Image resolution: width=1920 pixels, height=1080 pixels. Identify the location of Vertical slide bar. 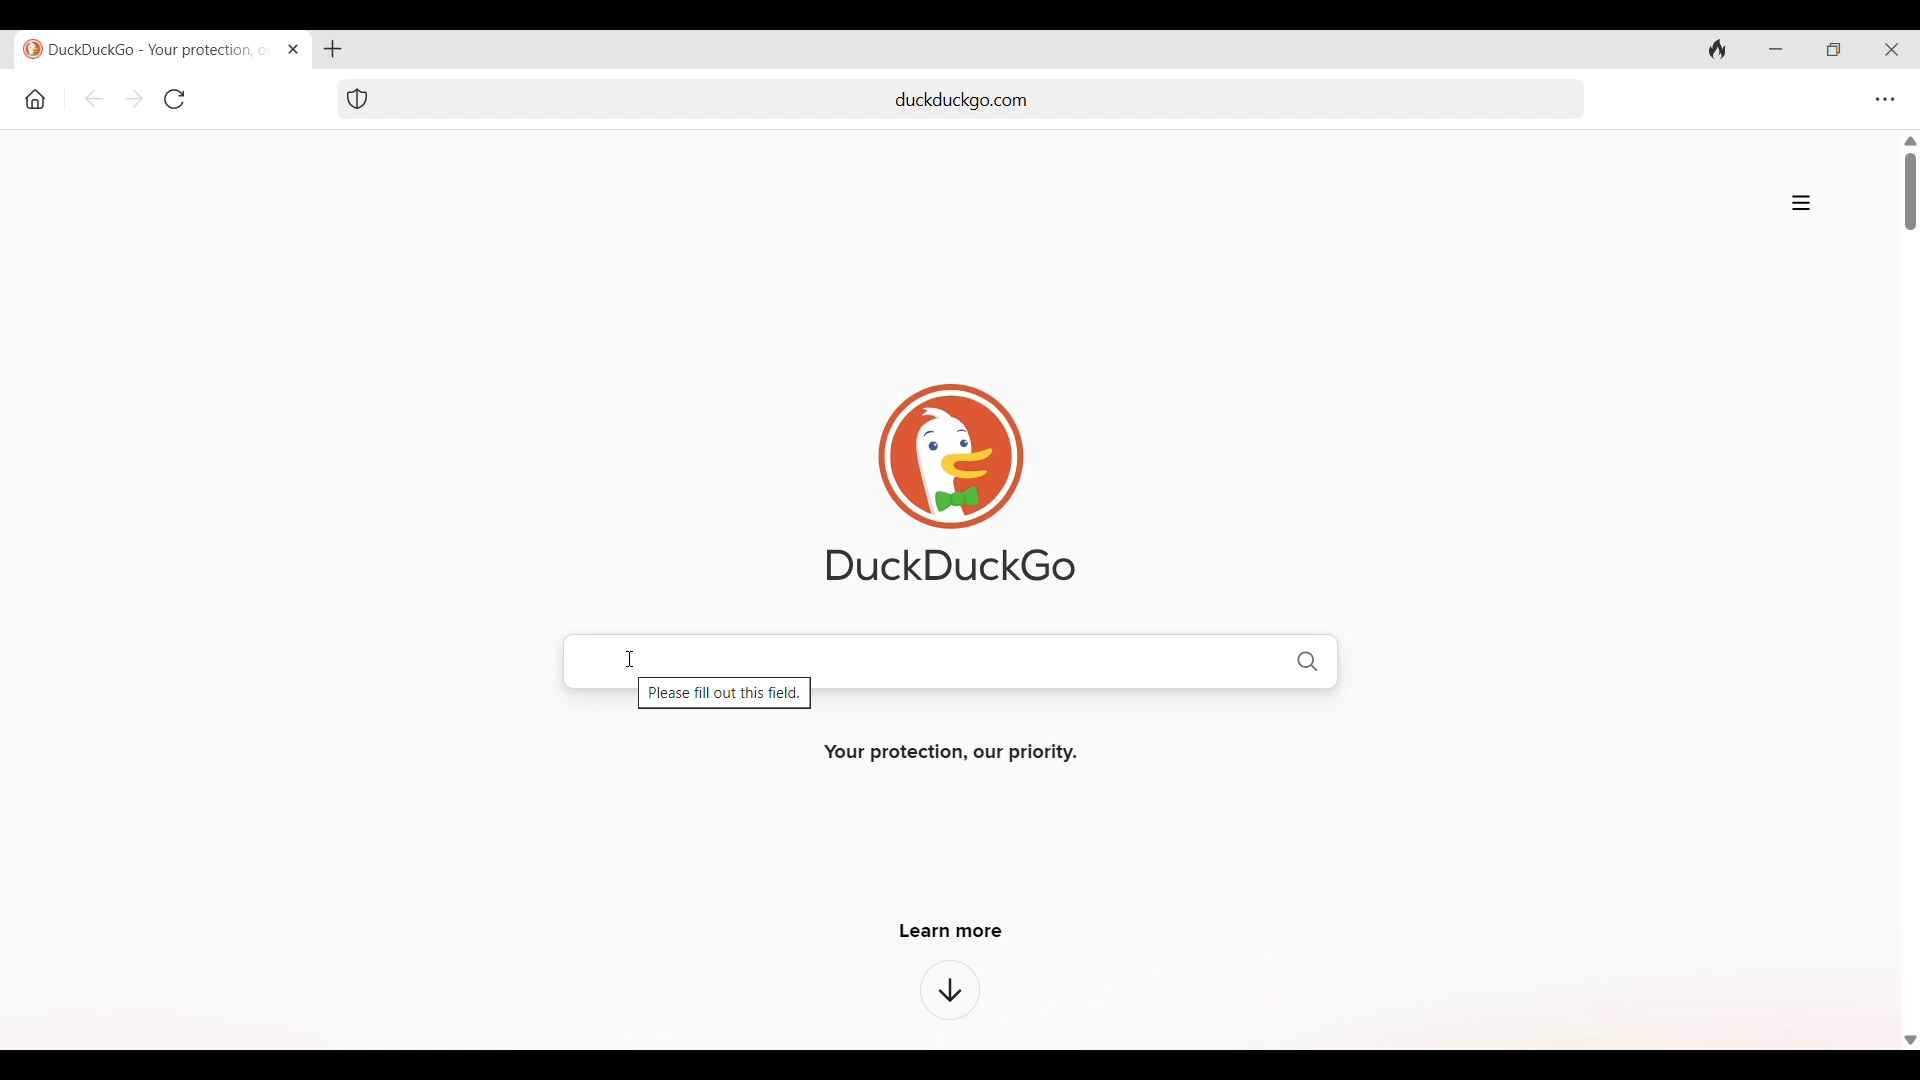
(1912, 191).